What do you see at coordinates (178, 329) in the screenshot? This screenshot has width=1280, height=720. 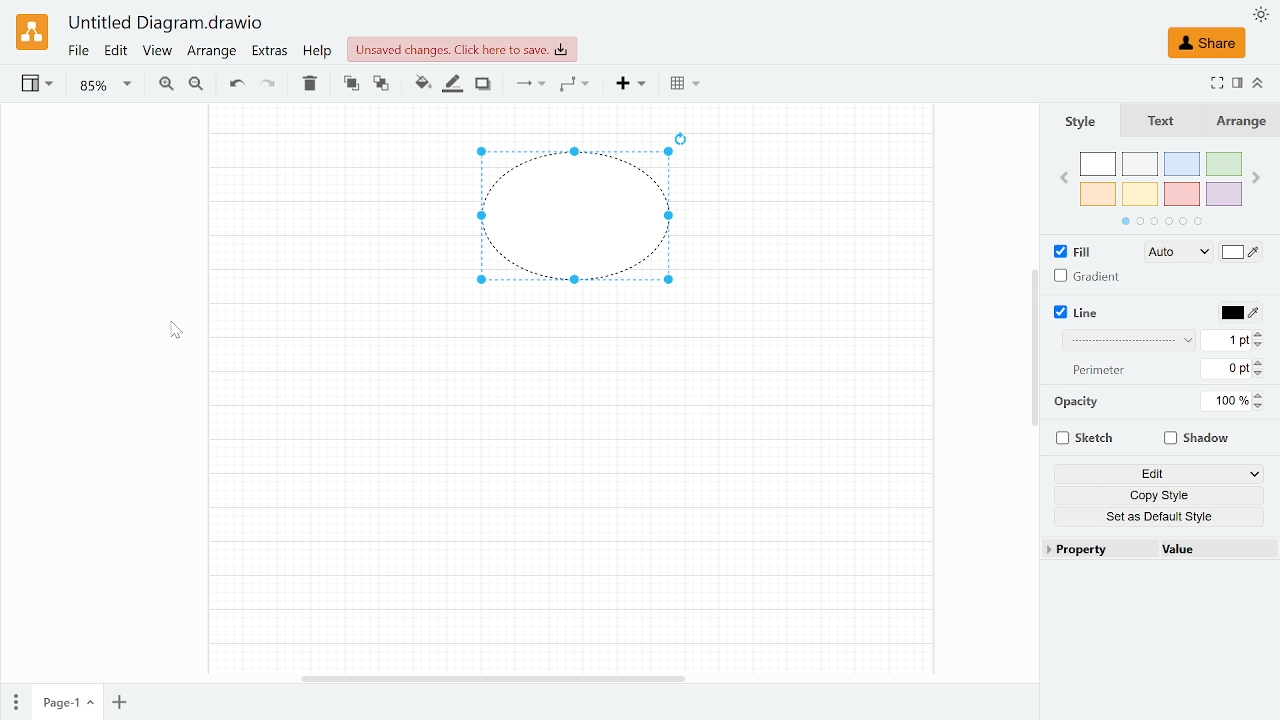 I see `Cursor` at bounding box center [178, 329].